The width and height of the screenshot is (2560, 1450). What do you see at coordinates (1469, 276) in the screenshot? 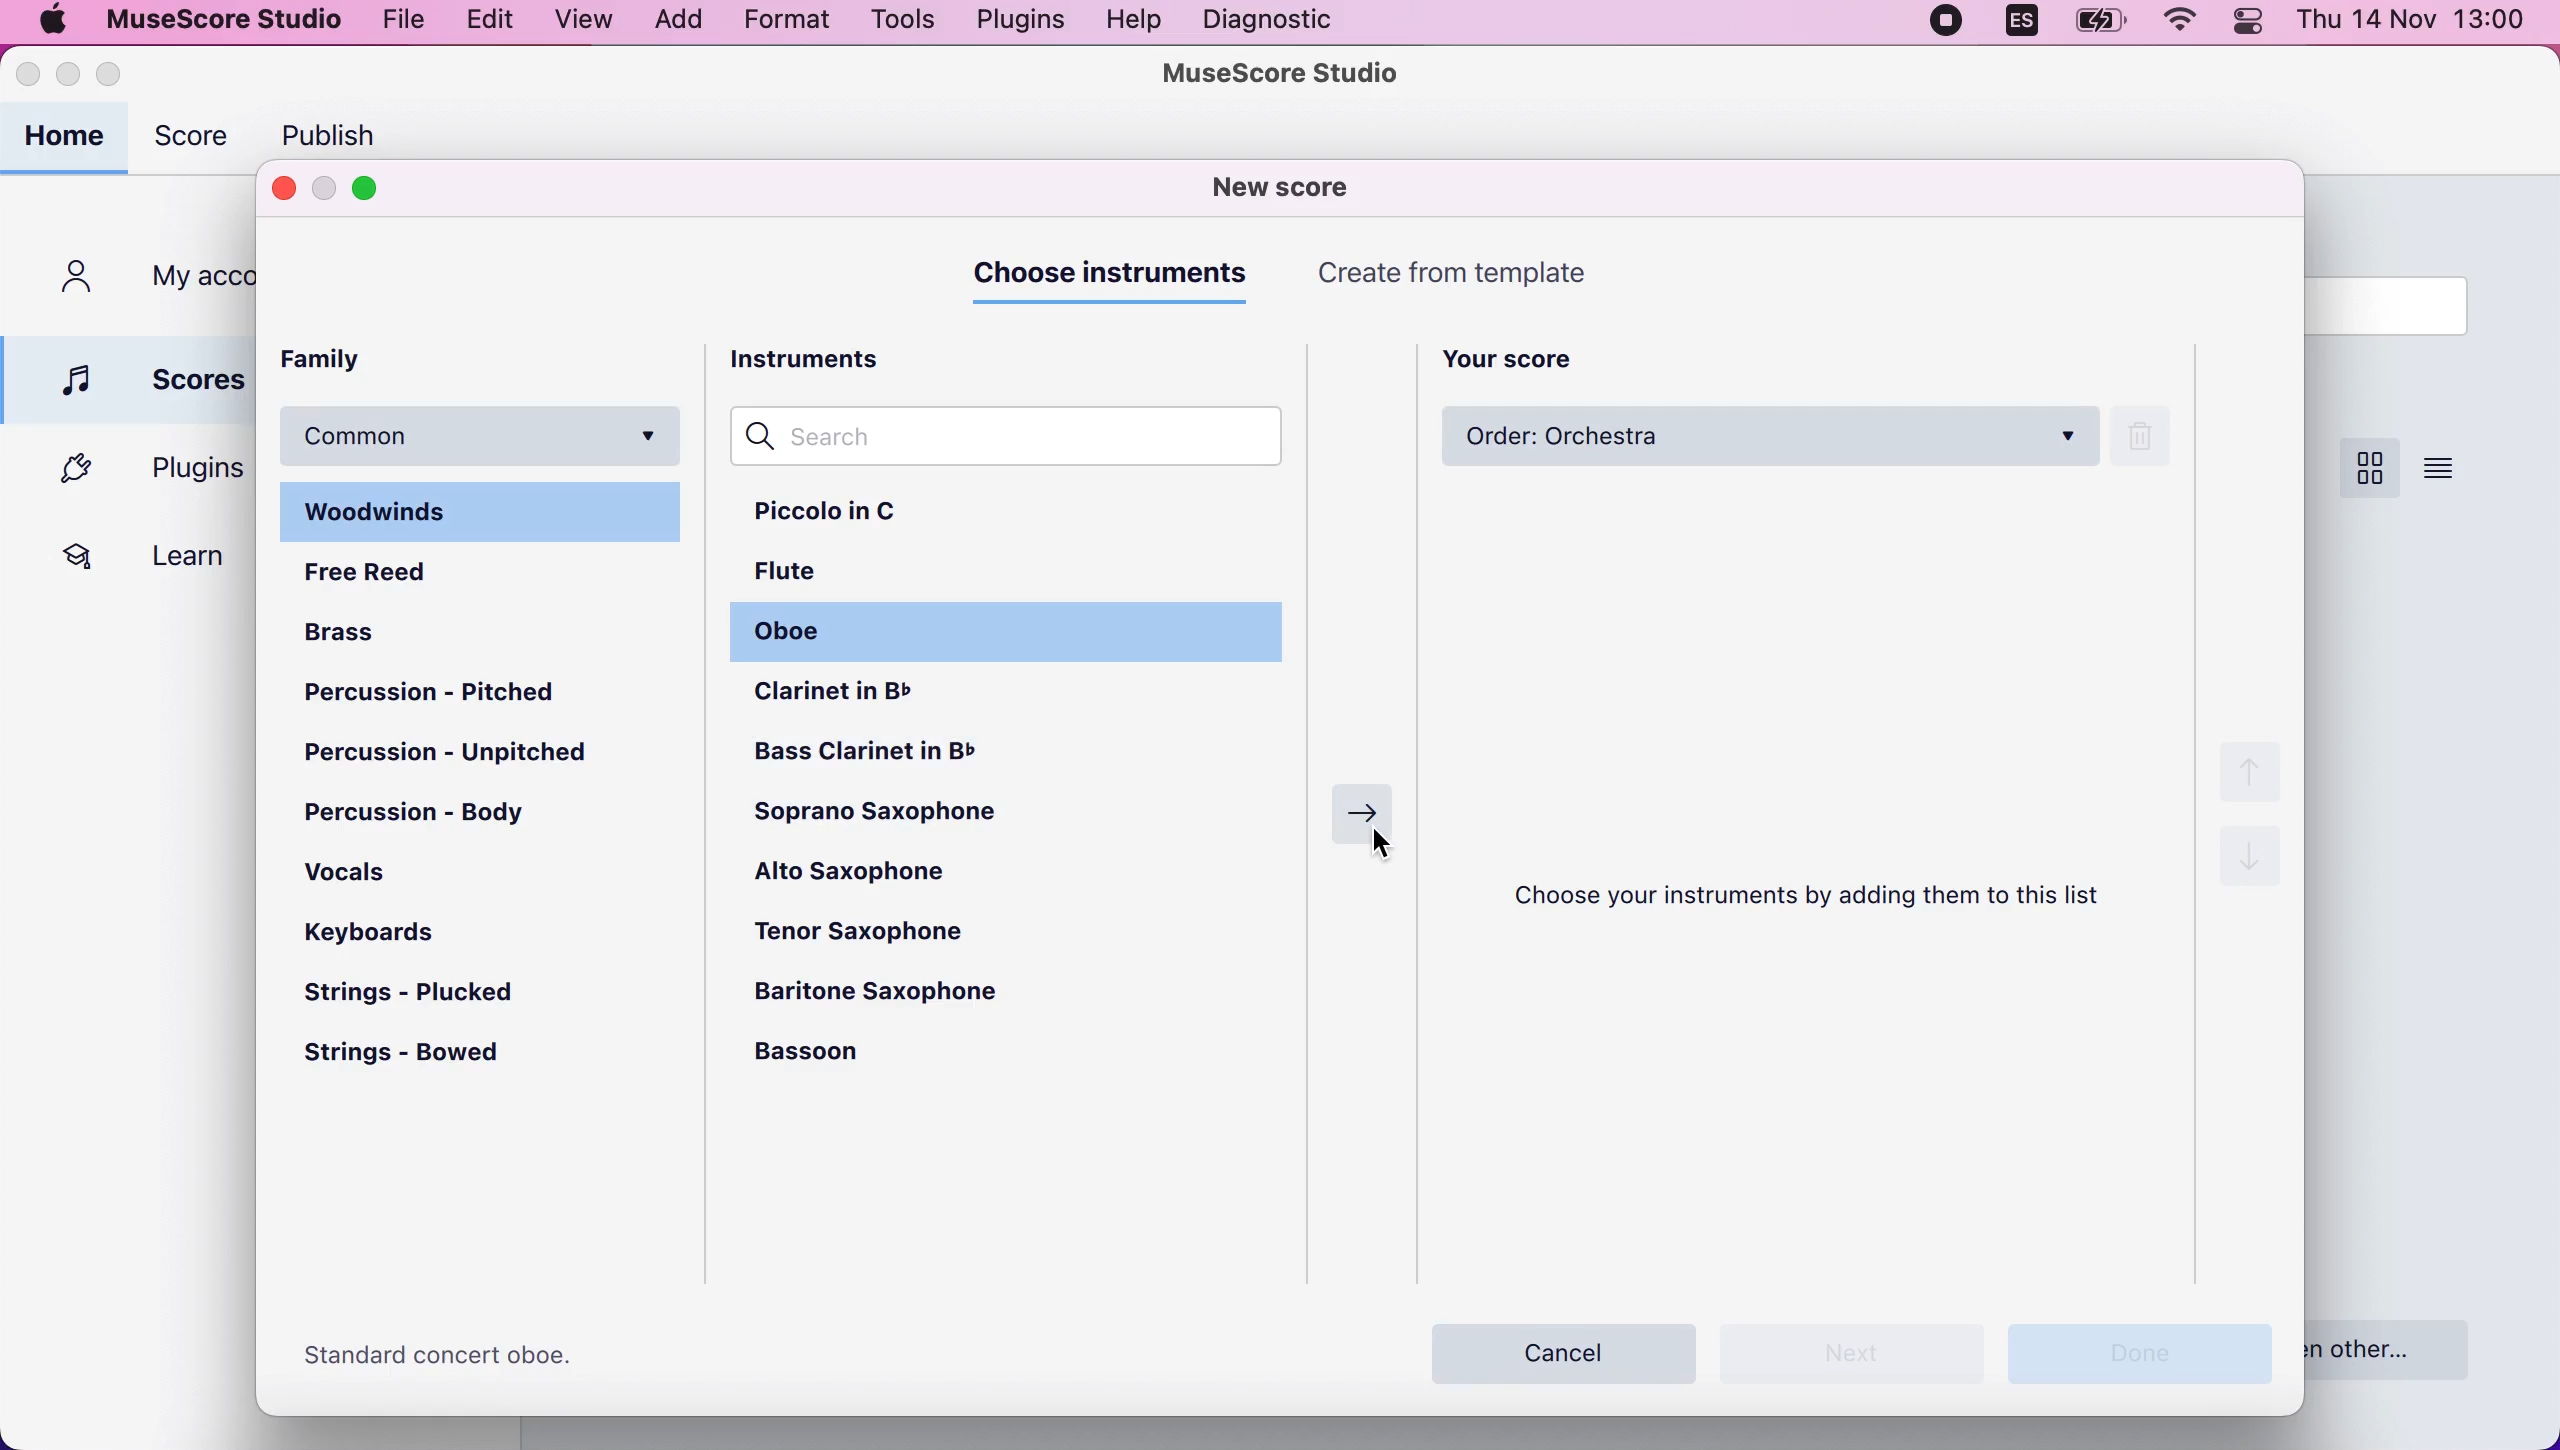
I see `create from template` at bounding box center [1469, 276].